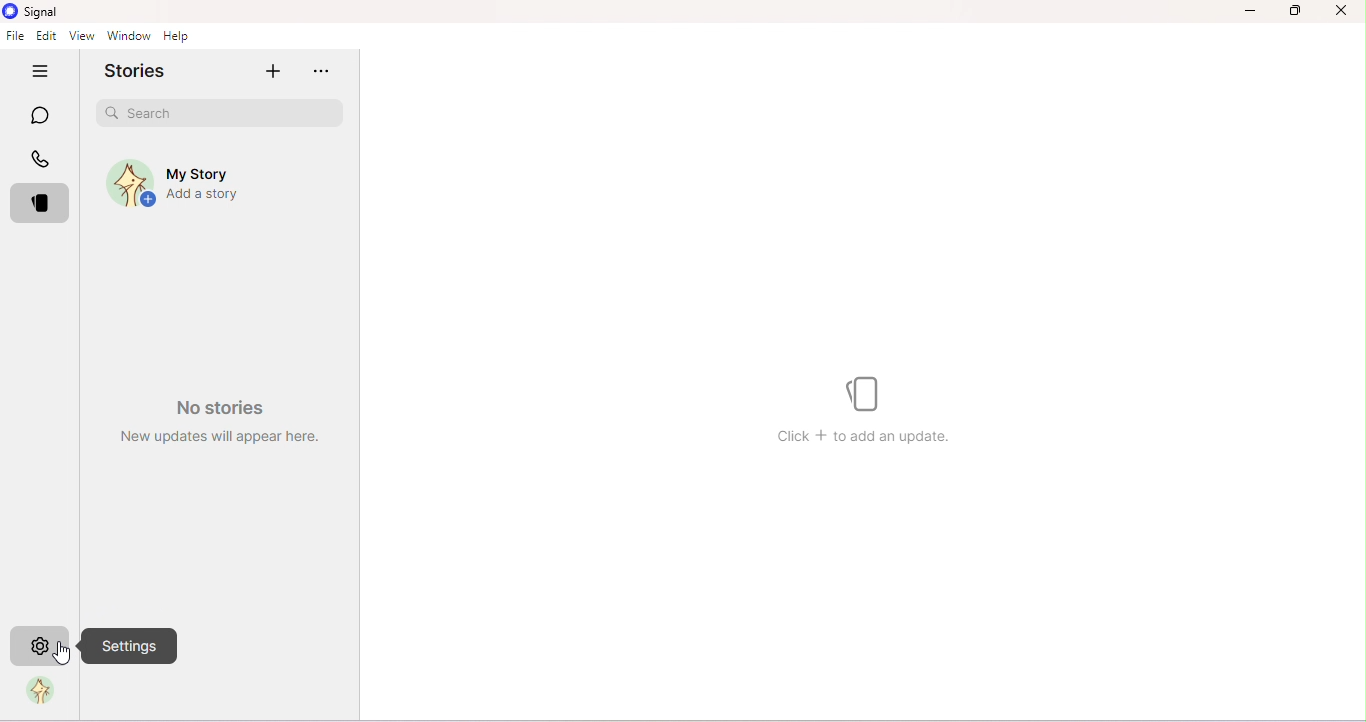  Describe the element at coordinates (129, 37) in the screenshot. I see `Window` at that location.